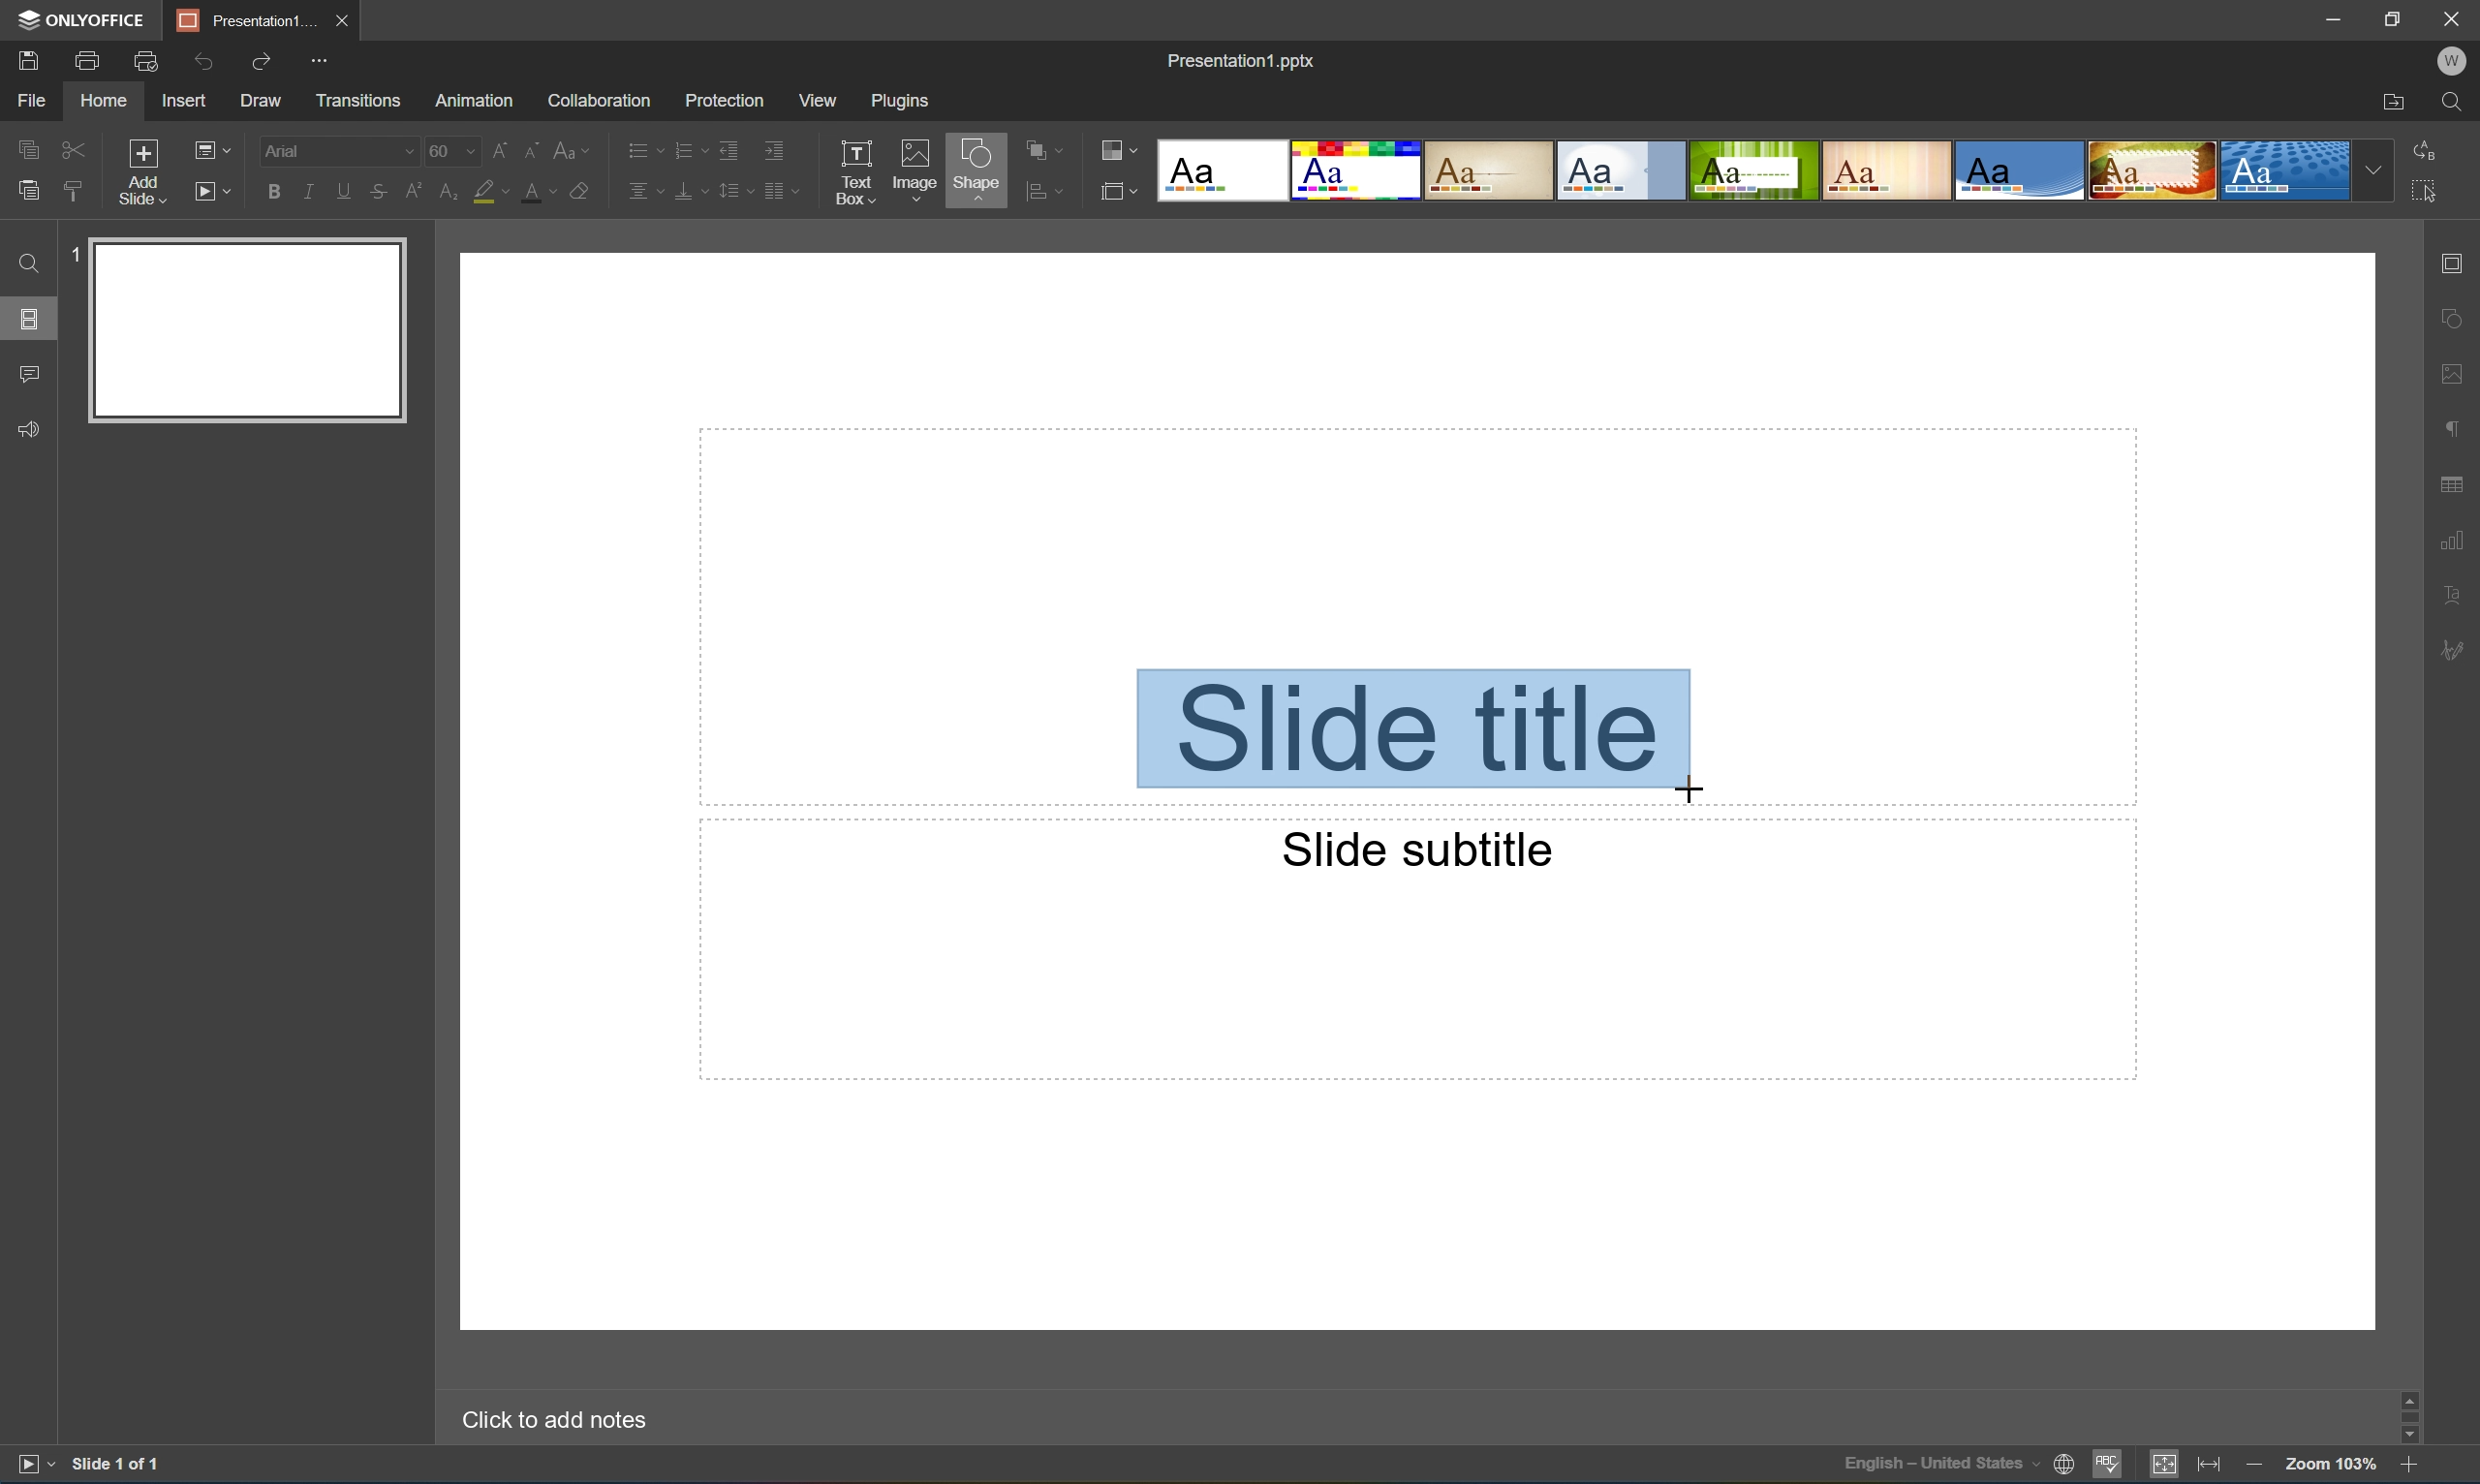 This screenshot has height=1484, width=2480. What do you see at coordinates (777, 146) in the screenshot?
I see `Increase indent` at bounding box center [777, 146].